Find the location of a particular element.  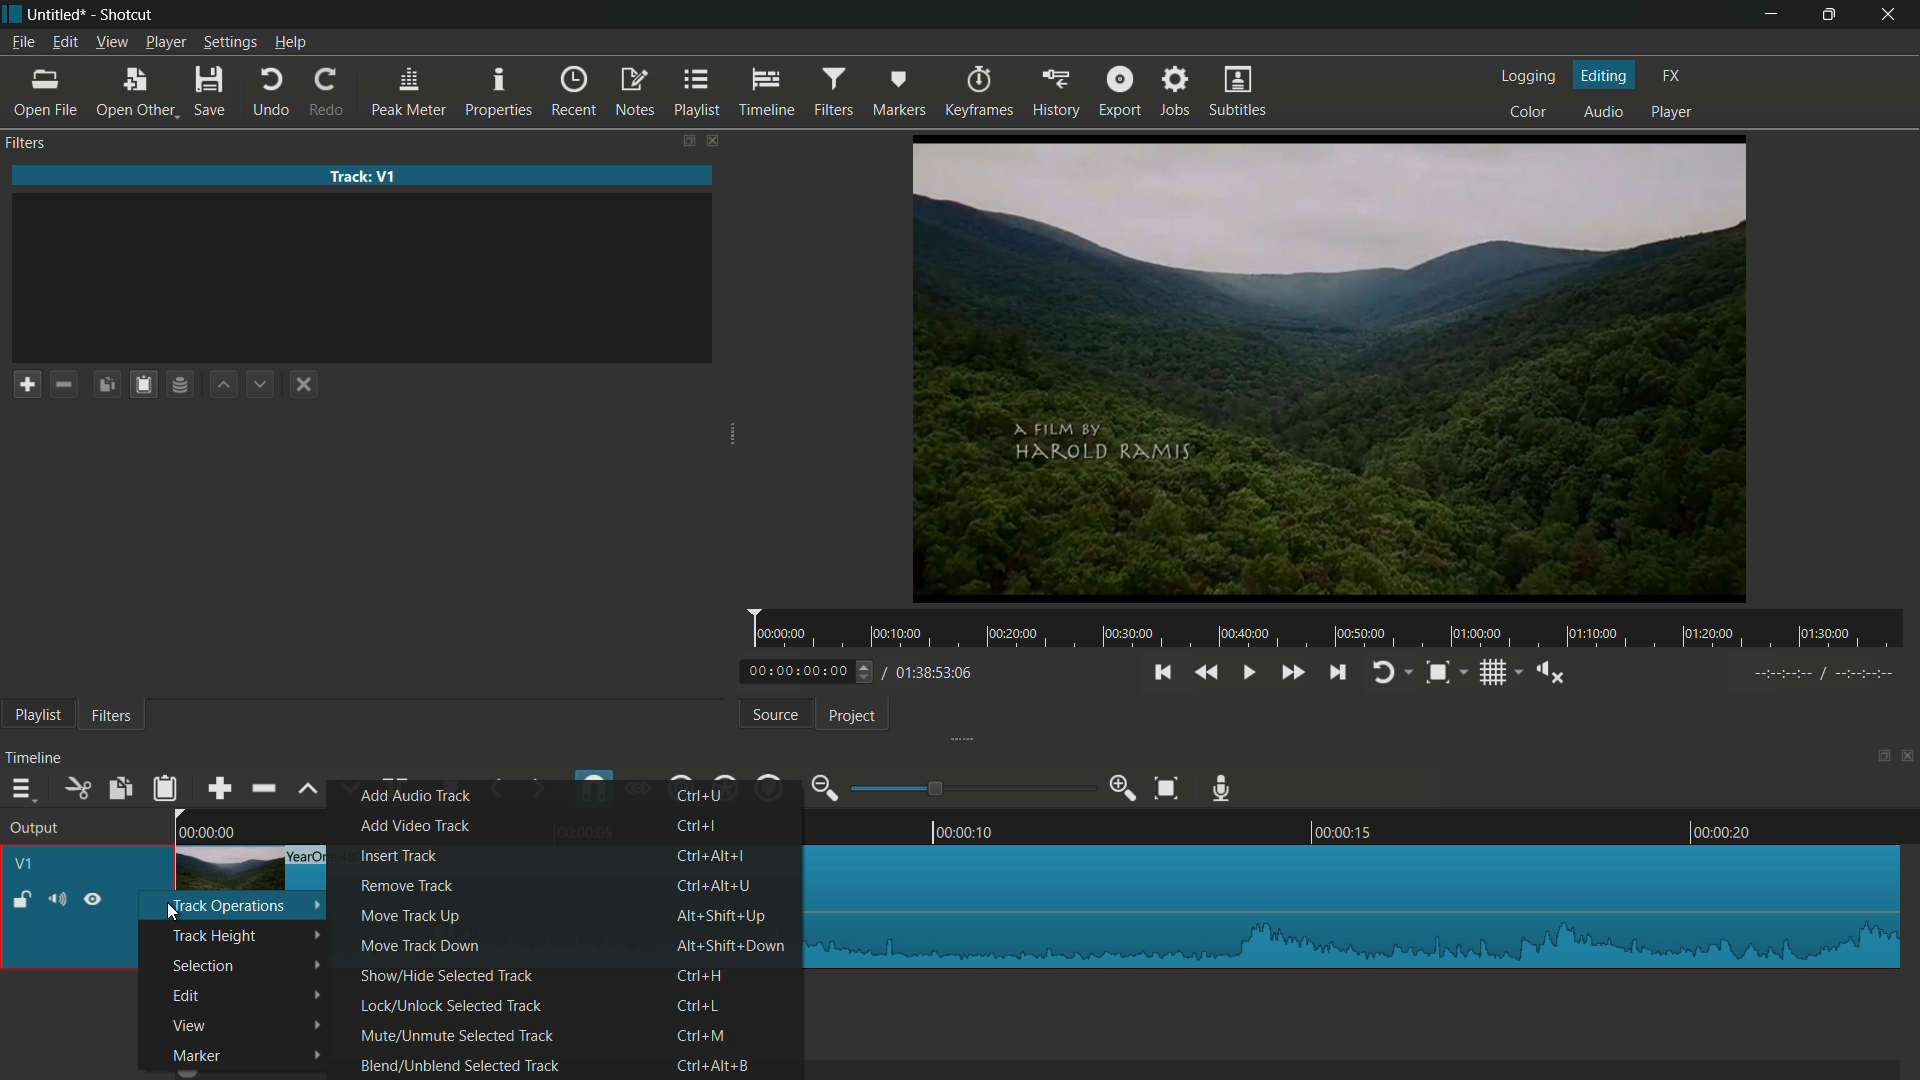

key shortcut is located at coordinates (700, 975).